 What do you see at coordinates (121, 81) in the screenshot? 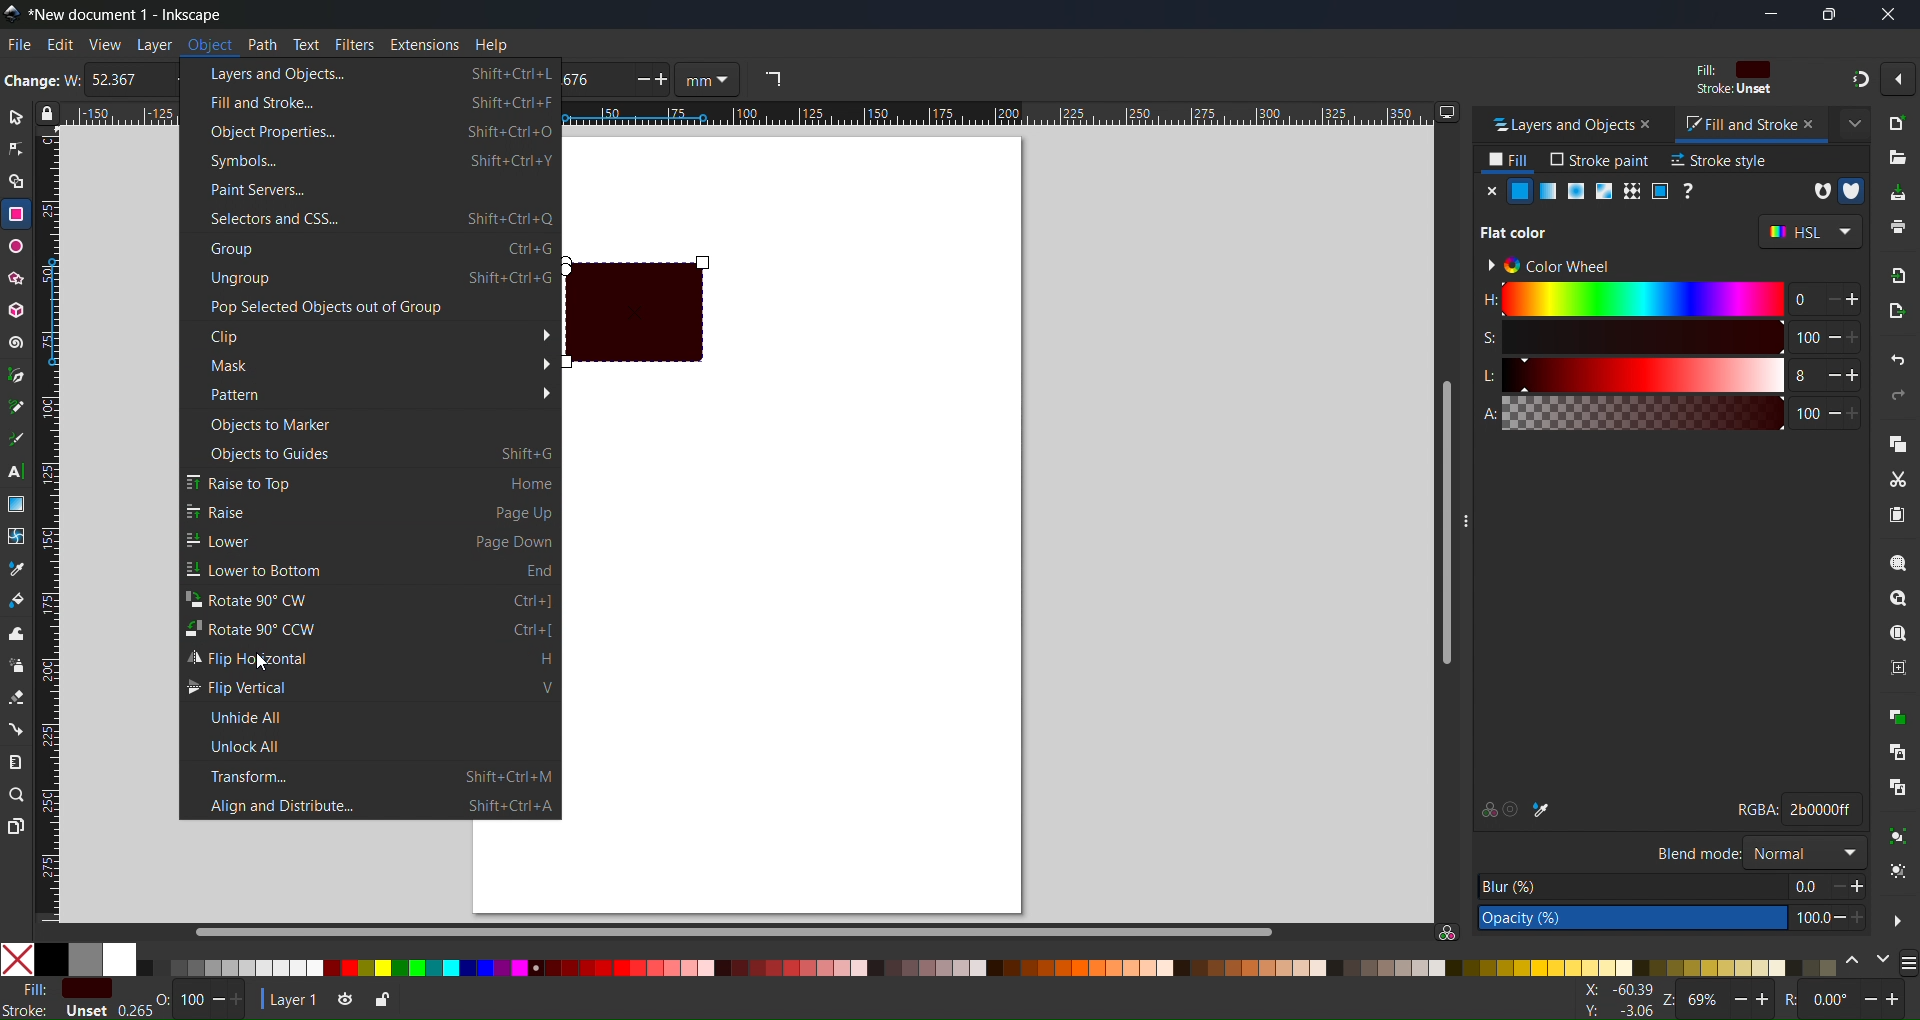
I see `Width of the rectangle 52.367` at bounding box center [121, 81].